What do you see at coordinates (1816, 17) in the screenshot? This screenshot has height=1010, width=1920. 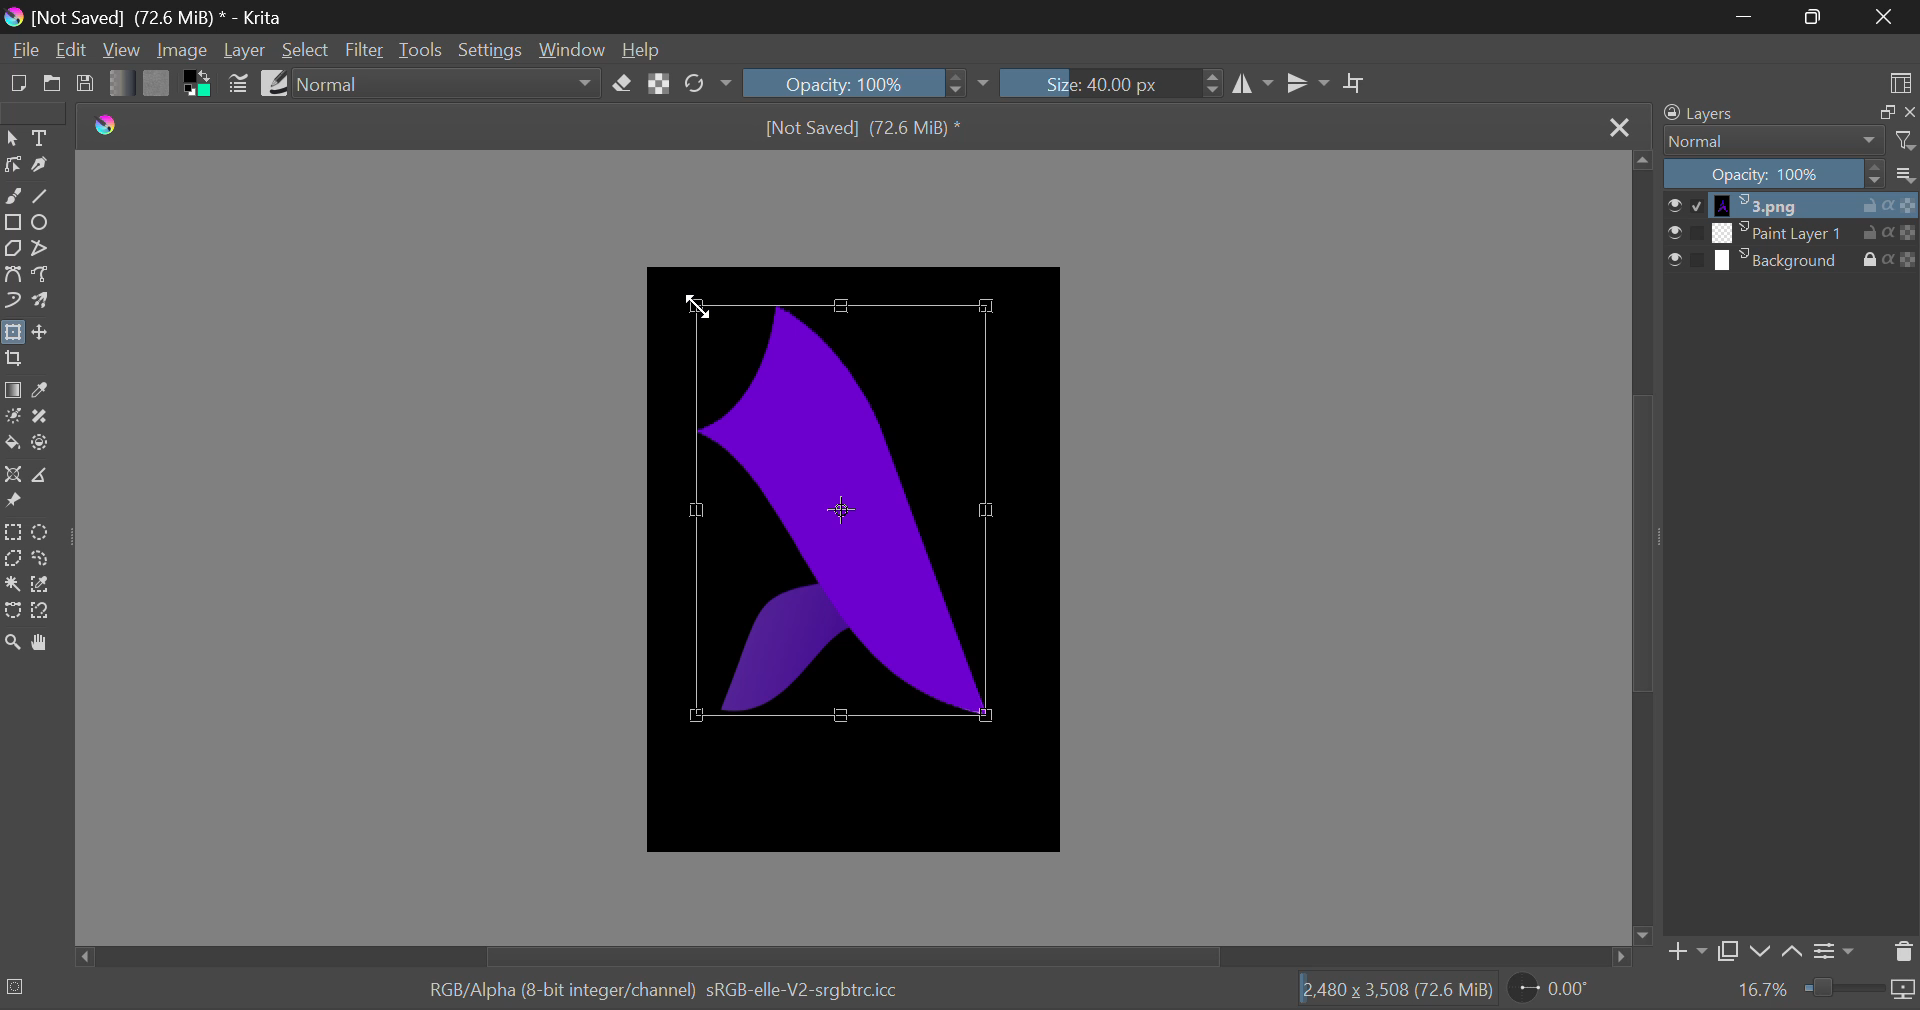 I see `Minimize` at bounding box center [1816, 17].